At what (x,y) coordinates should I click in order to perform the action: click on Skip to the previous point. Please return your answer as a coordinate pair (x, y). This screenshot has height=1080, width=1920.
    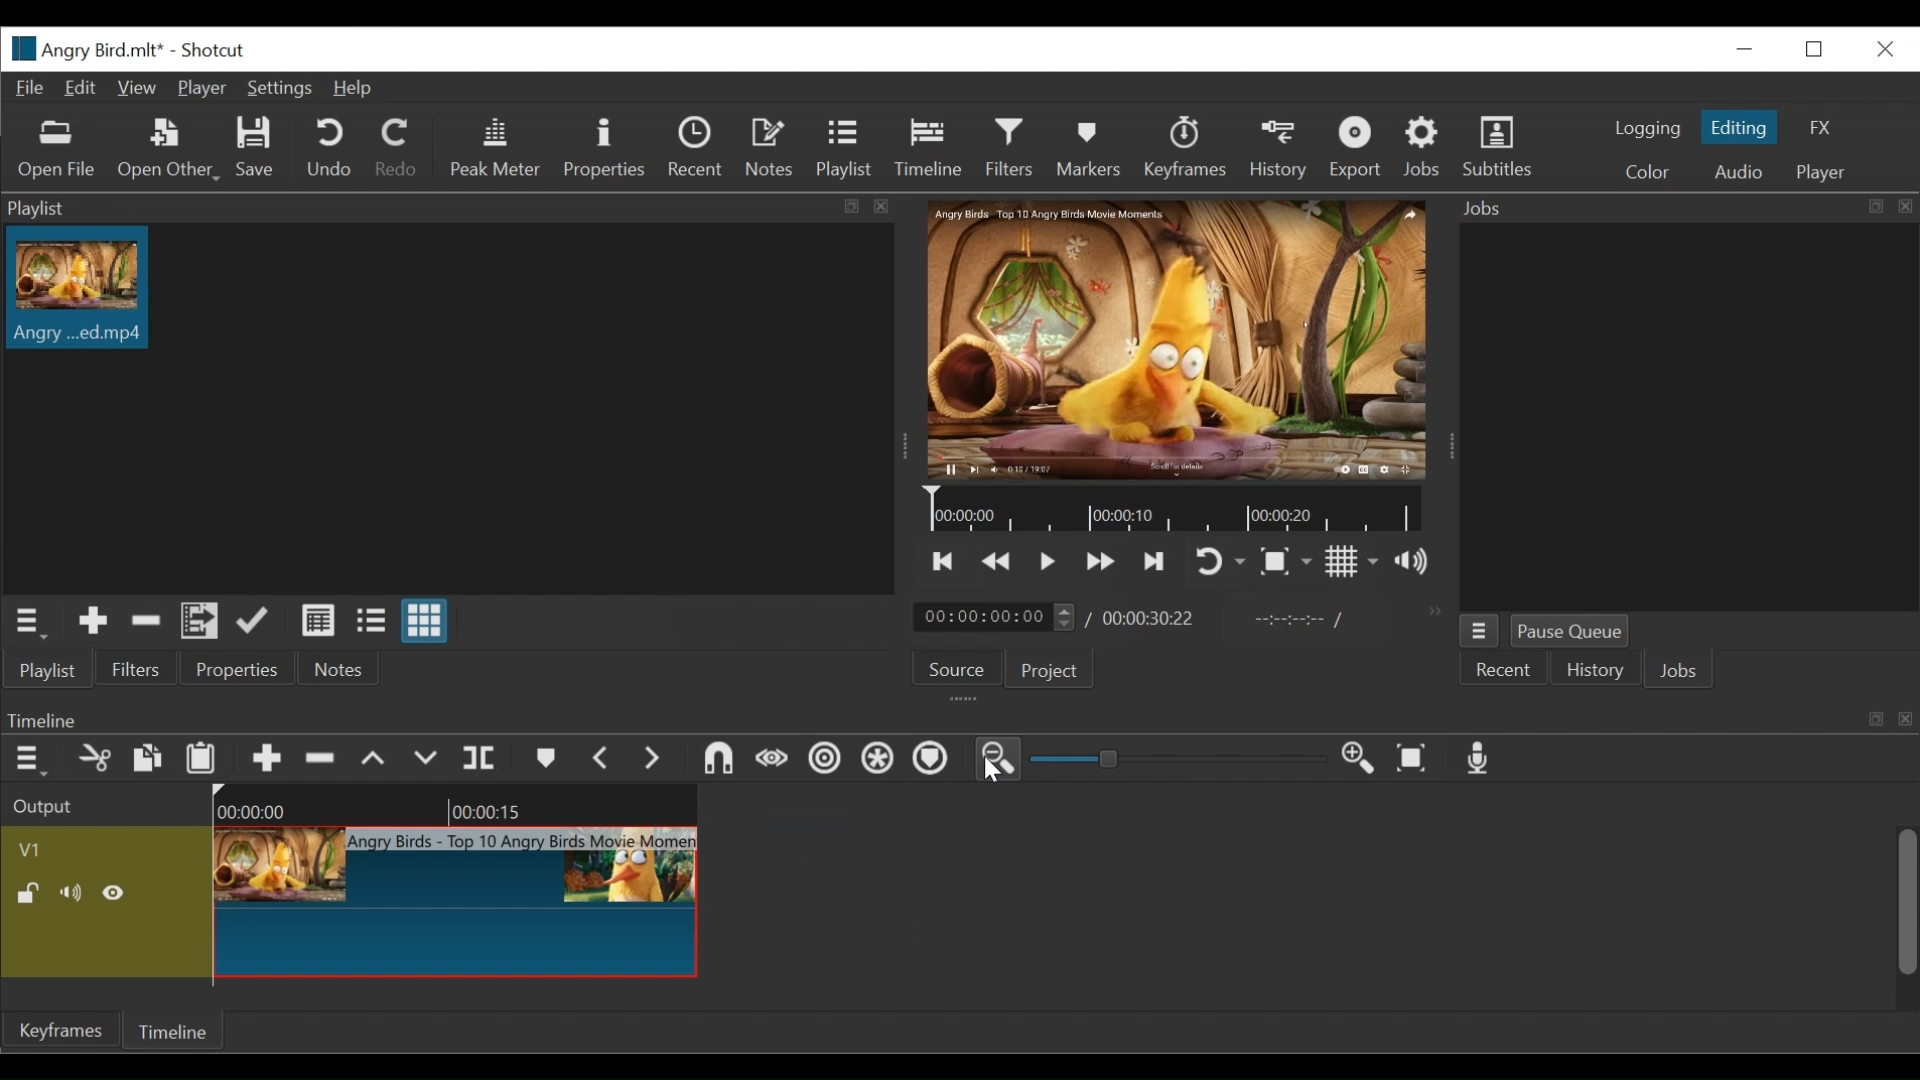
    Looking at the image, I should click on (943, 560).